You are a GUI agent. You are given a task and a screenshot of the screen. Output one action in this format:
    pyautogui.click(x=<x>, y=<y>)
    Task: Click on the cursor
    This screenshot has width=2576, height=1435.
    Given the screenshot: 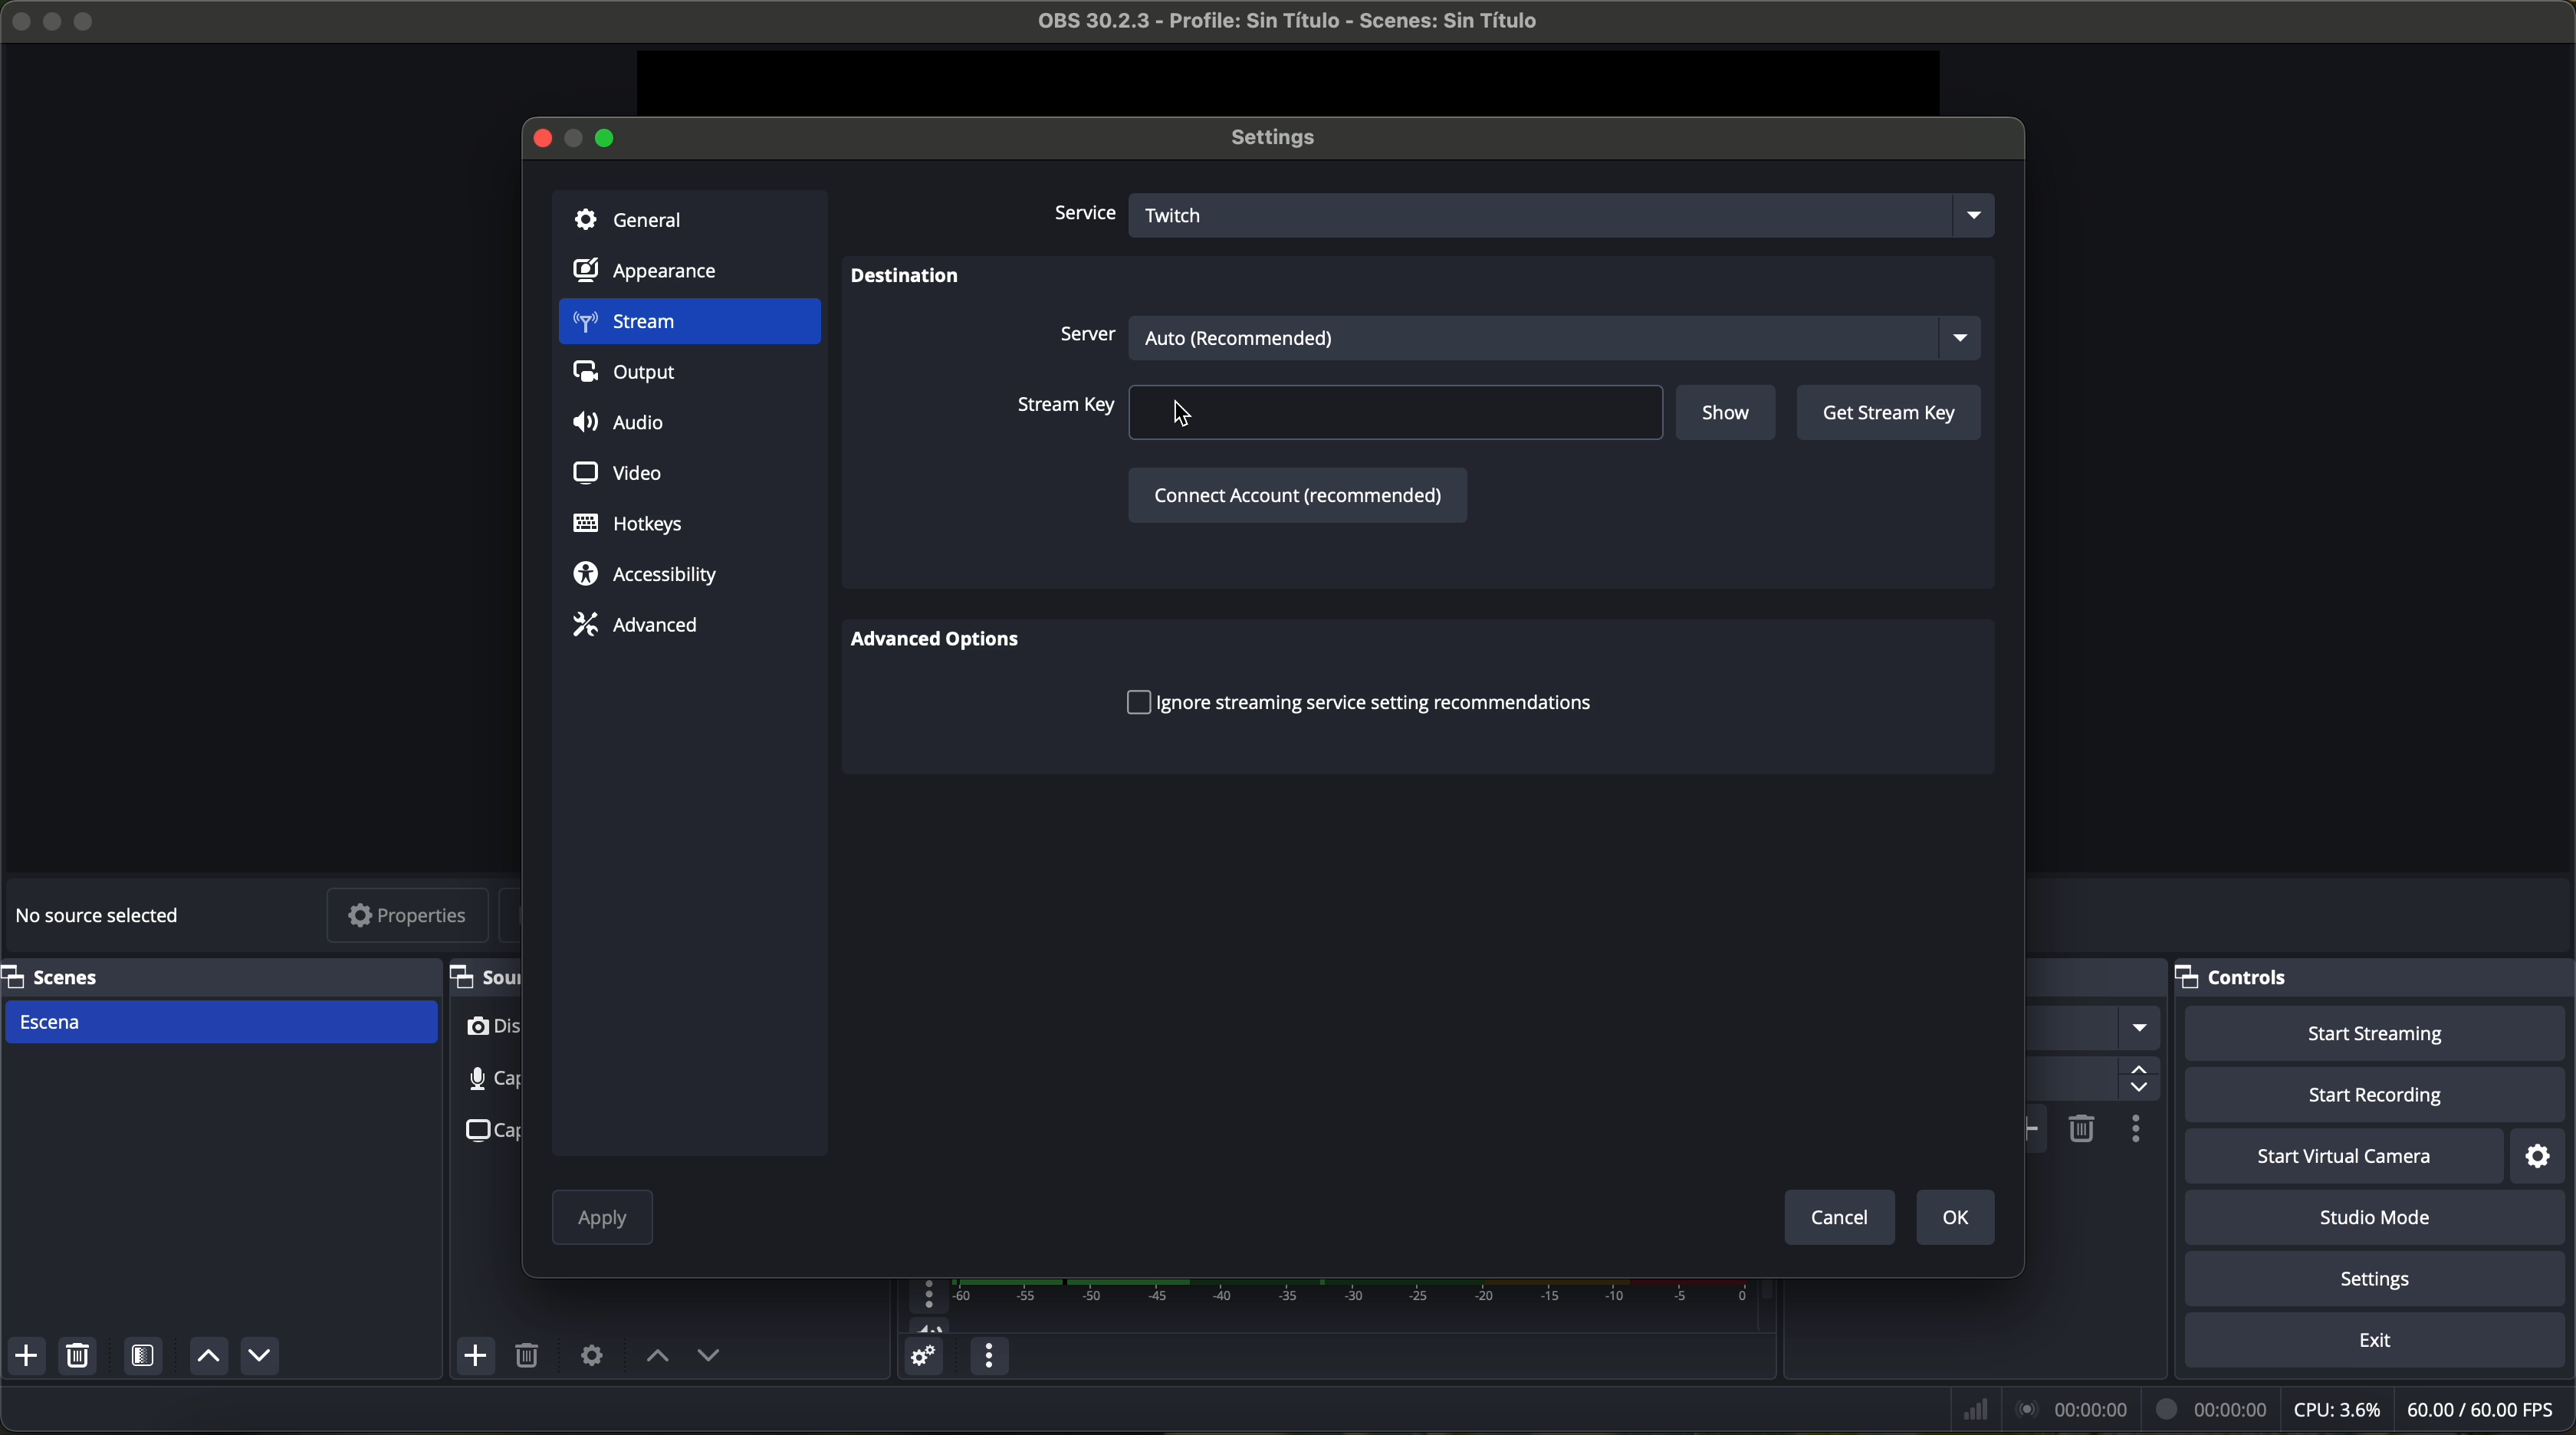 What is the action you would take?
    pyautogui.click(x=1196, y=416)
    